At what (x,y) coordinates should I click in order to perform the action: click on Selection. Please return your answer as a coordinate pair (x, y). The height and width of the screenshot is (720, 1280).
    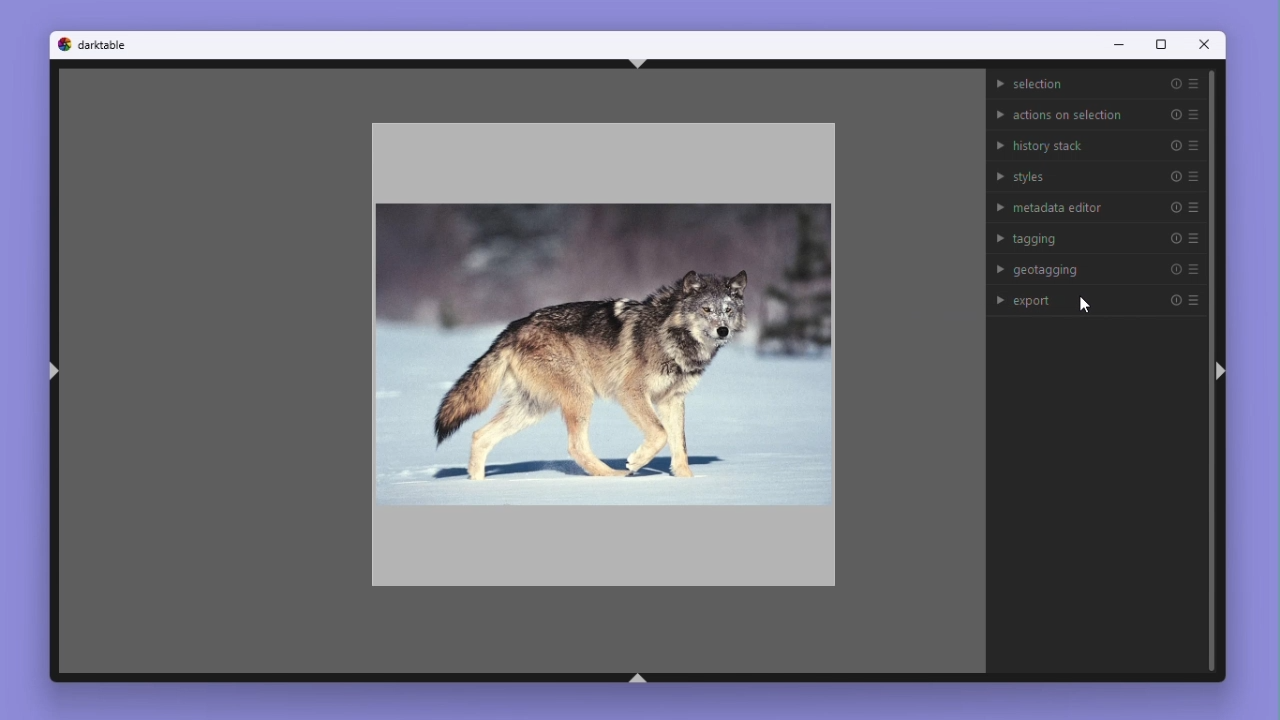
    Looking at the image, I should click on (1095, 84).